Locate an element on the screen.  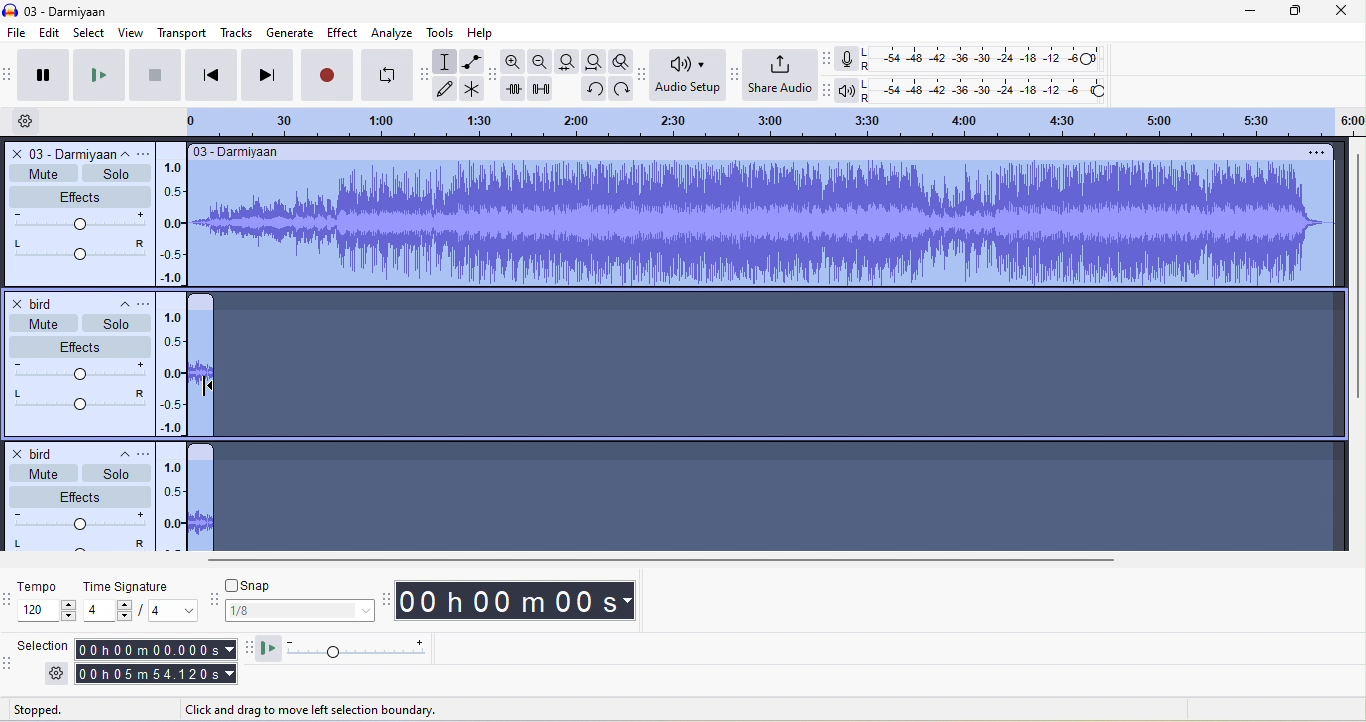
audacity snapping toolbar is located at coordinates (212, 600).